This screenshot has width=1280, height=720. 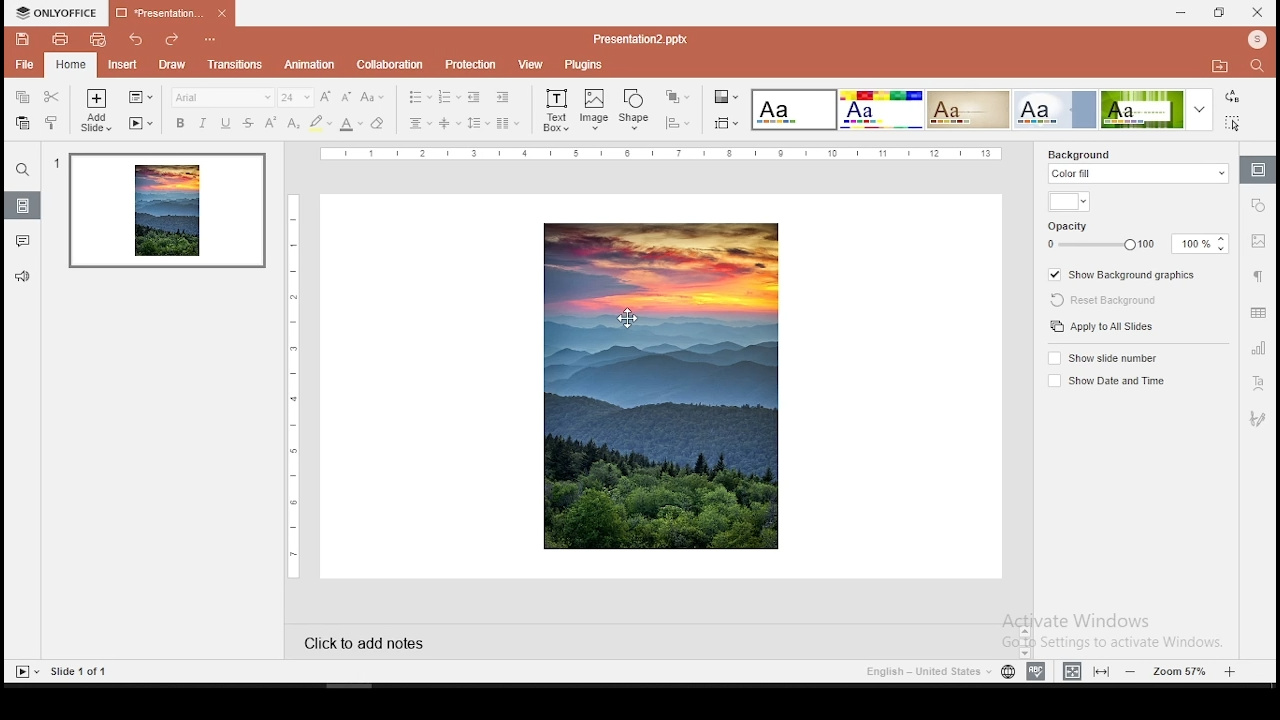 What do you see at coordinates (421, 124) in the screenshot?
I see `horizontal align` at bounding box center [421, 124].